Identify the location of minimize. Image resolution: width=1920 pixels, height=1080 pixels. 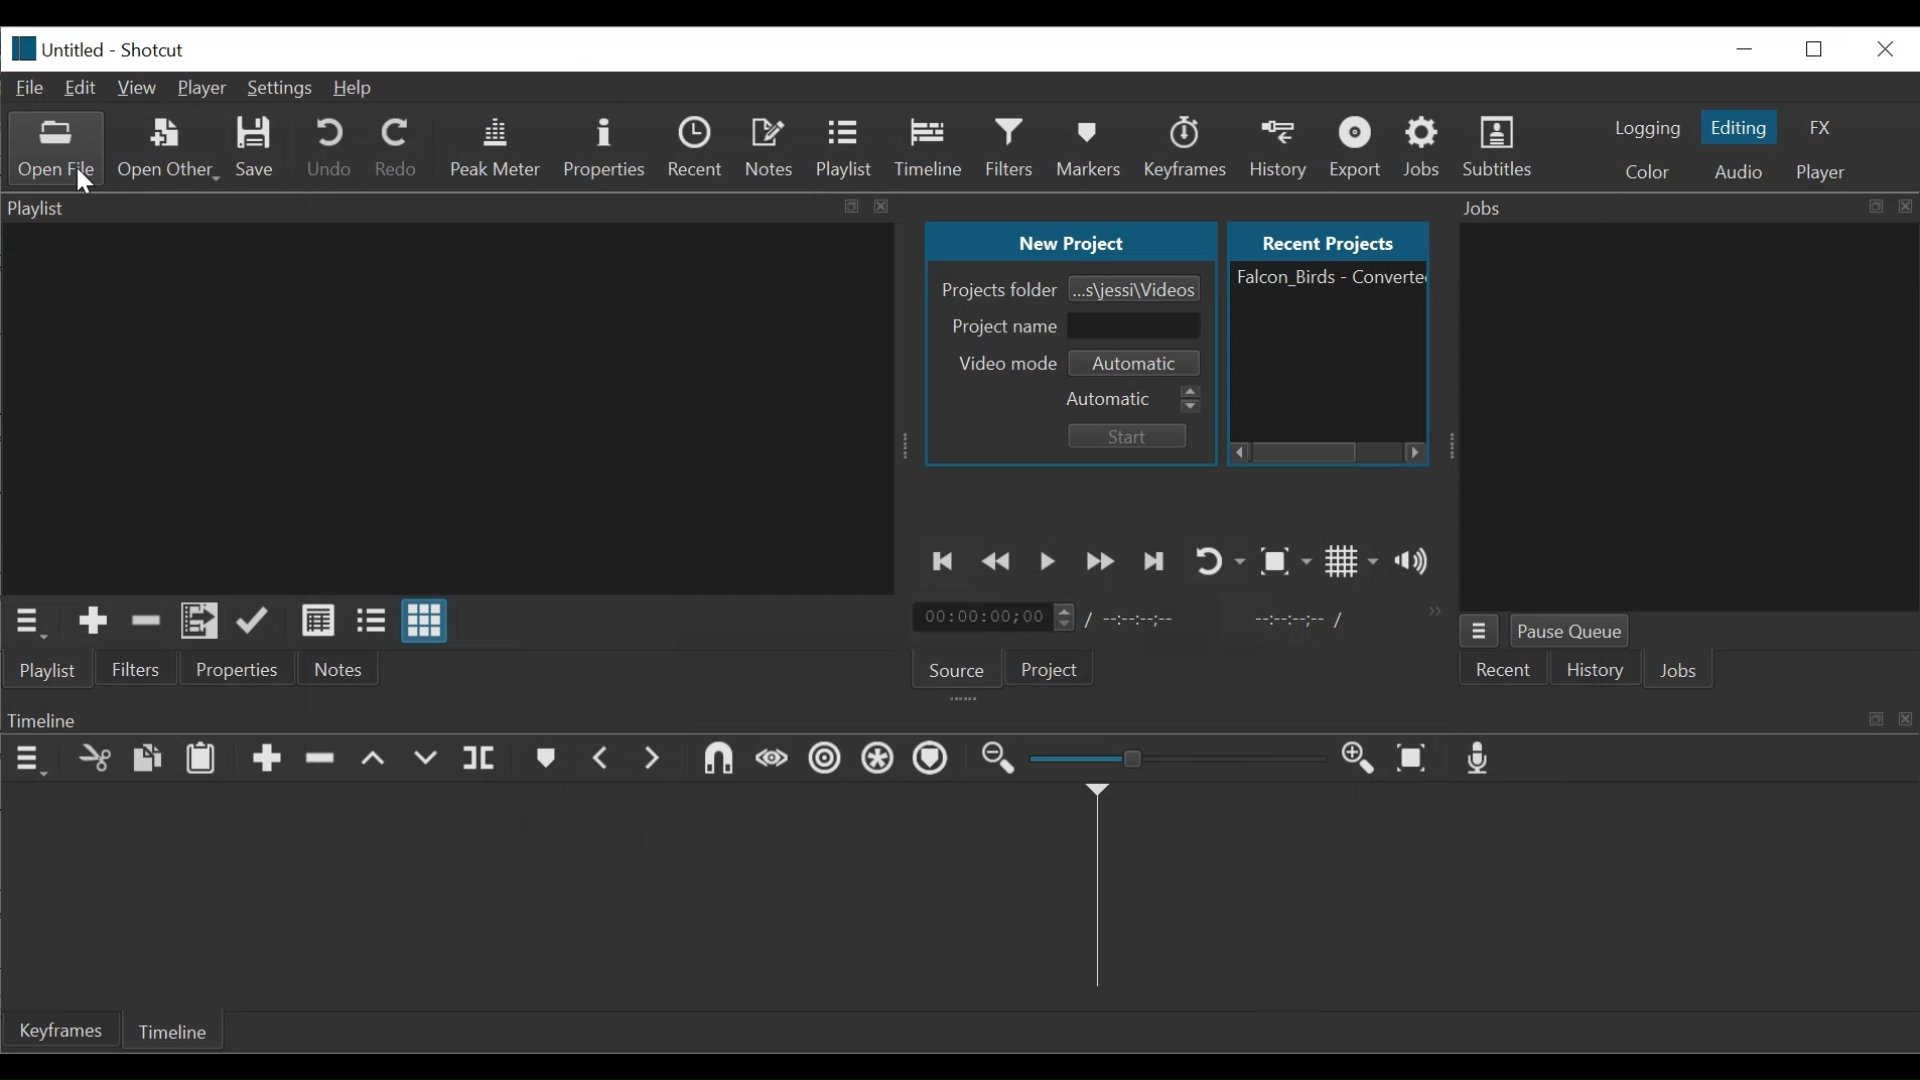
(1743, 49).